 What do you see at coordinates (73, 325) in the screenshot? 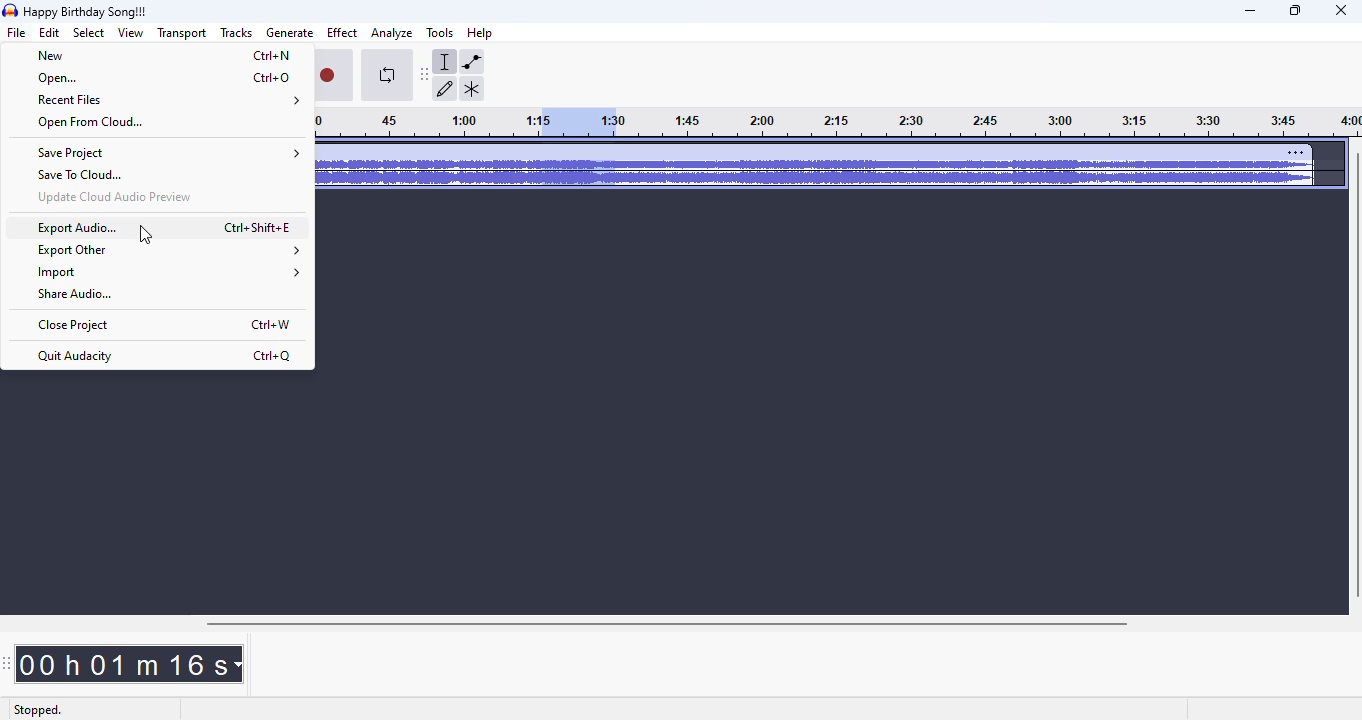
I see `close project` at bounding box center [73, 325].